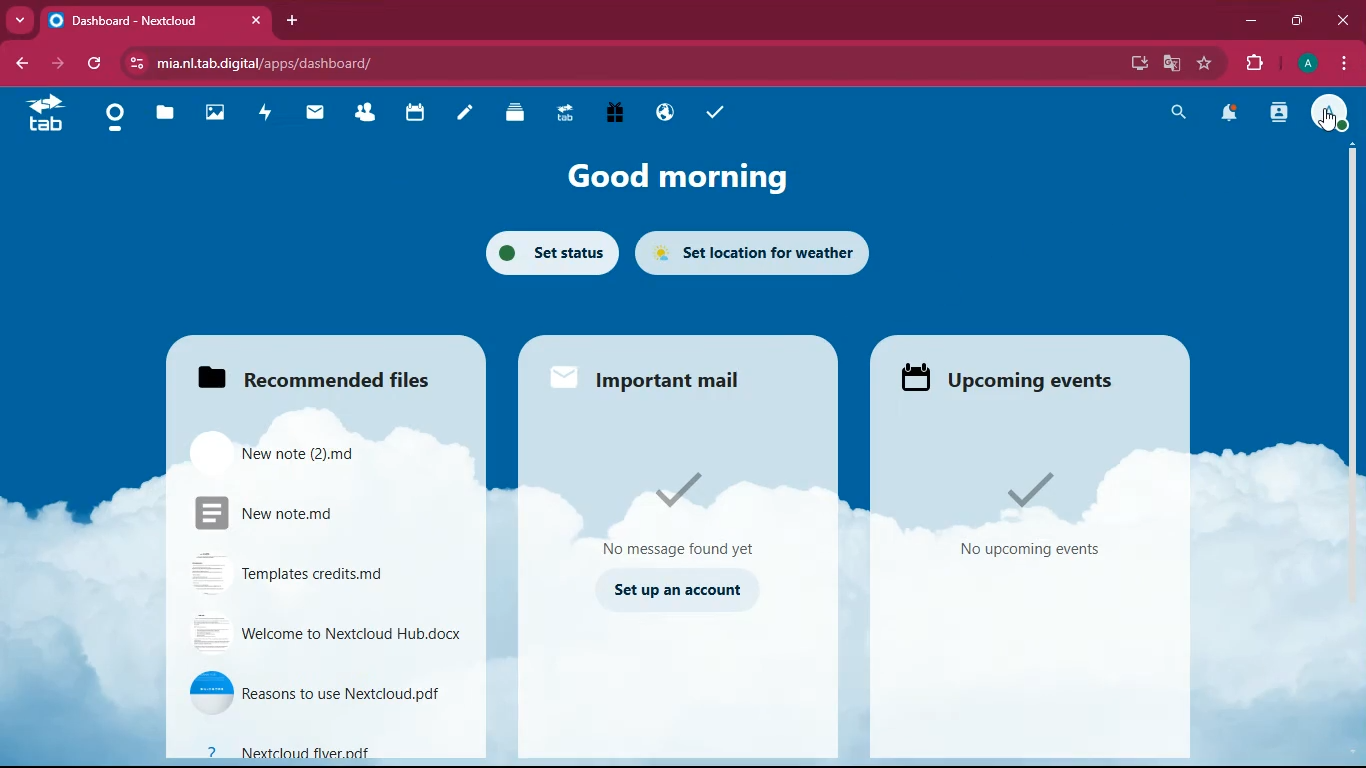 This screenshot has width=1366, height=768. Describe the element at coordinates (325, 637) in the screenshot. I see `file` at that location.